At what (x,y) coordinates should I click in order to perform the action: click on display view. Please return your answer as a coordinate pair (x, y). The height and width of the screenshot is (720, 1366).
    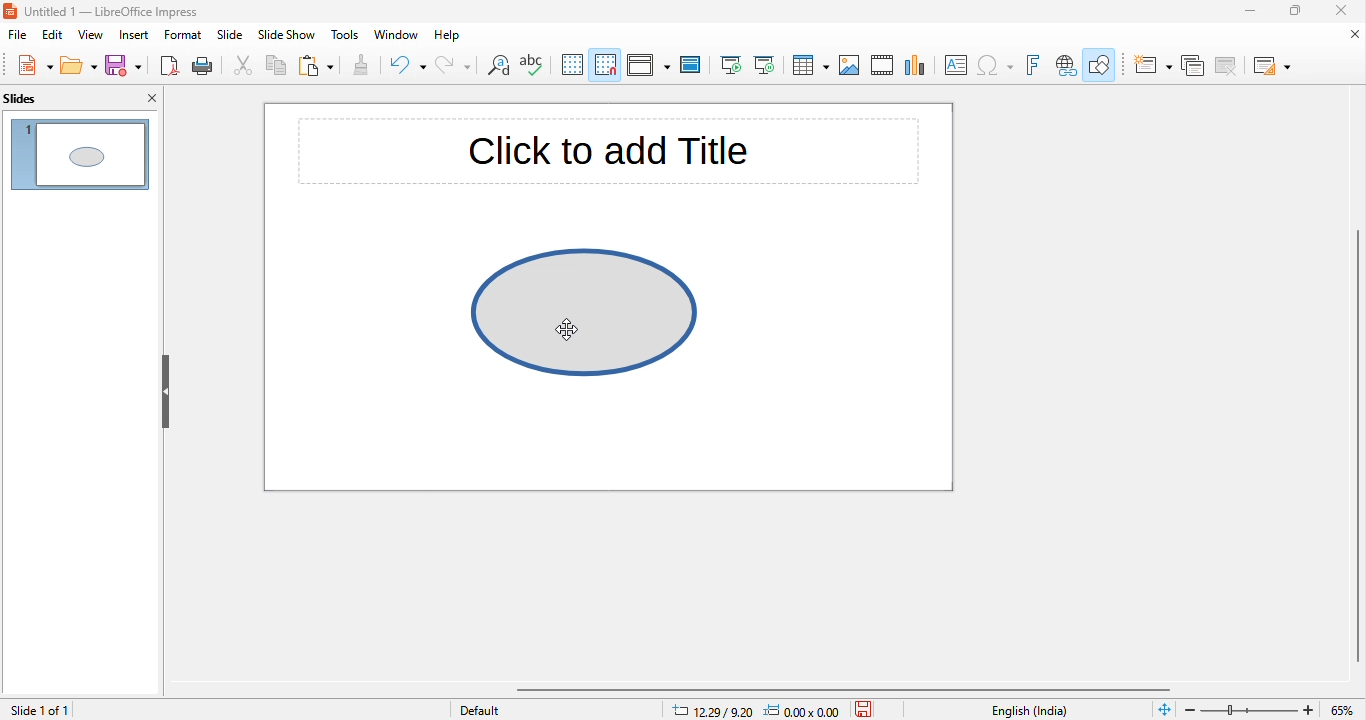
    Looking at the image, I should click on (647, 67).